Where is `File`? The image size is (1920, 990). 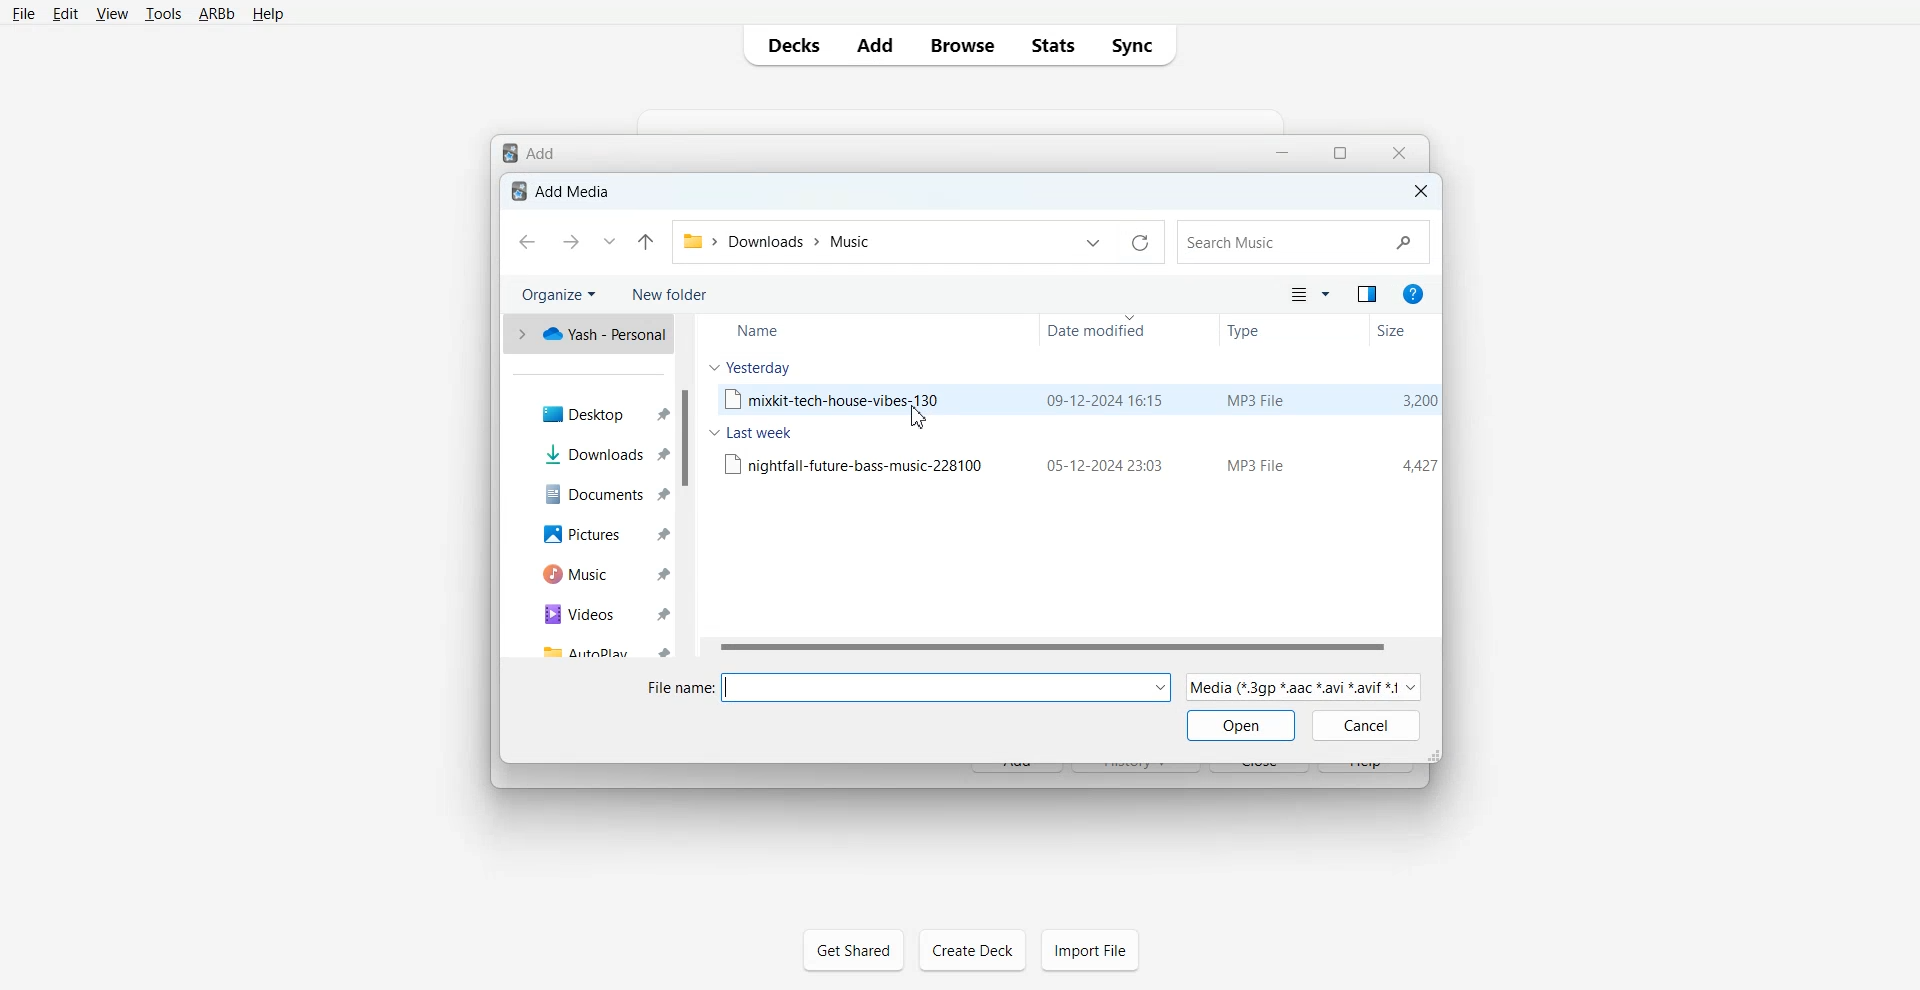
File is located at coordinates (1077, 399).